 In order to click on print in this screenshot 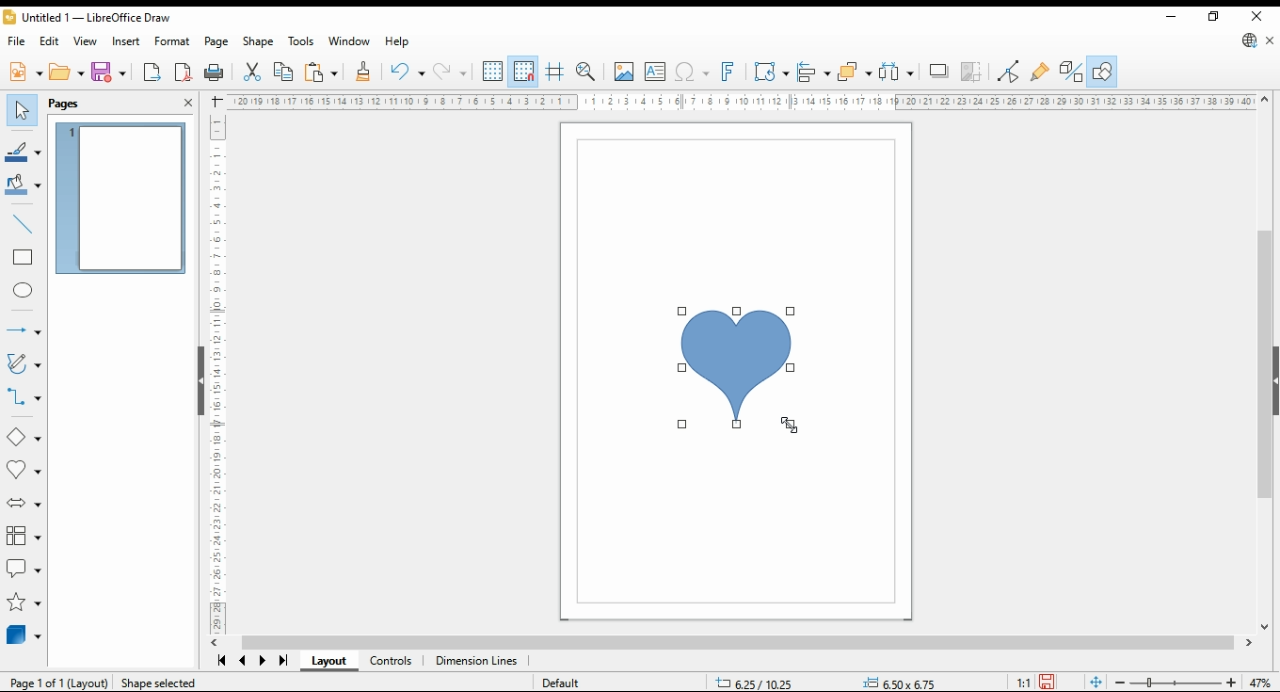, I will do `click(215, 72)`.